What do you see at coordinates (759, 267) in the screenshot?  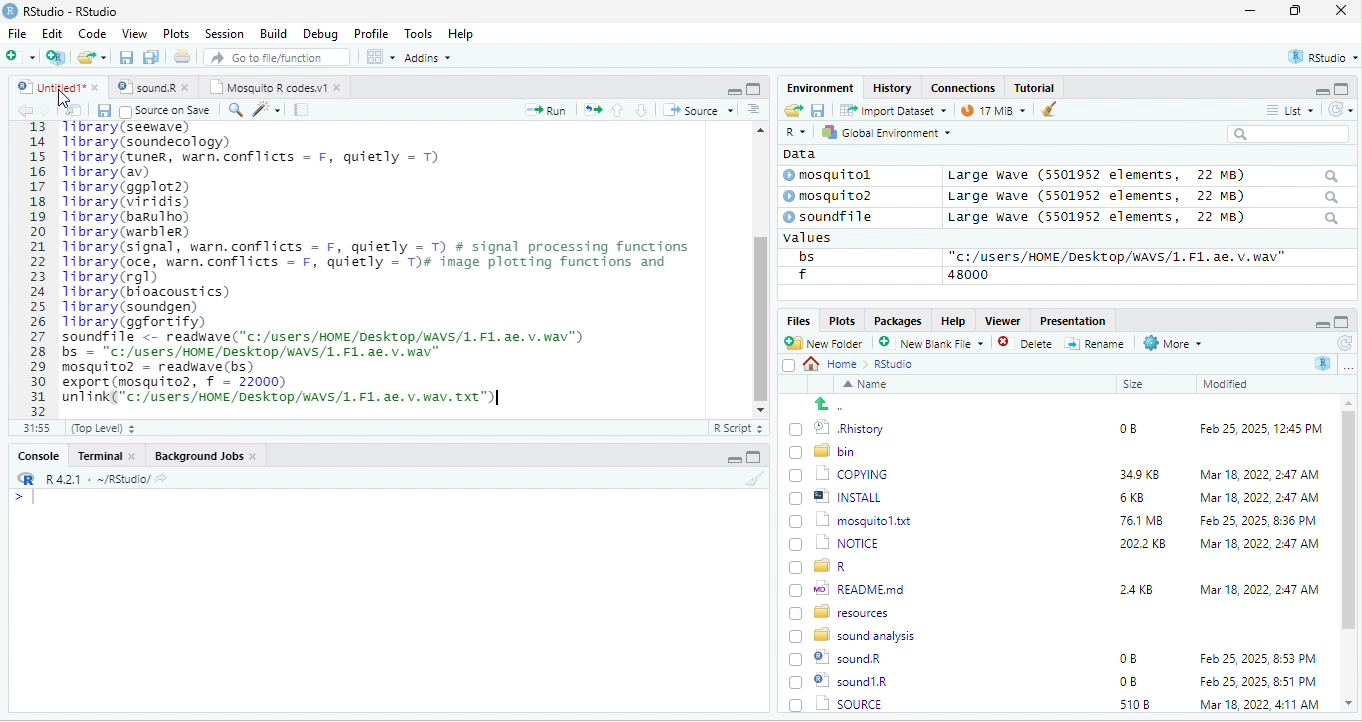 I see `scroll bar` at bounding box center [759, 267].